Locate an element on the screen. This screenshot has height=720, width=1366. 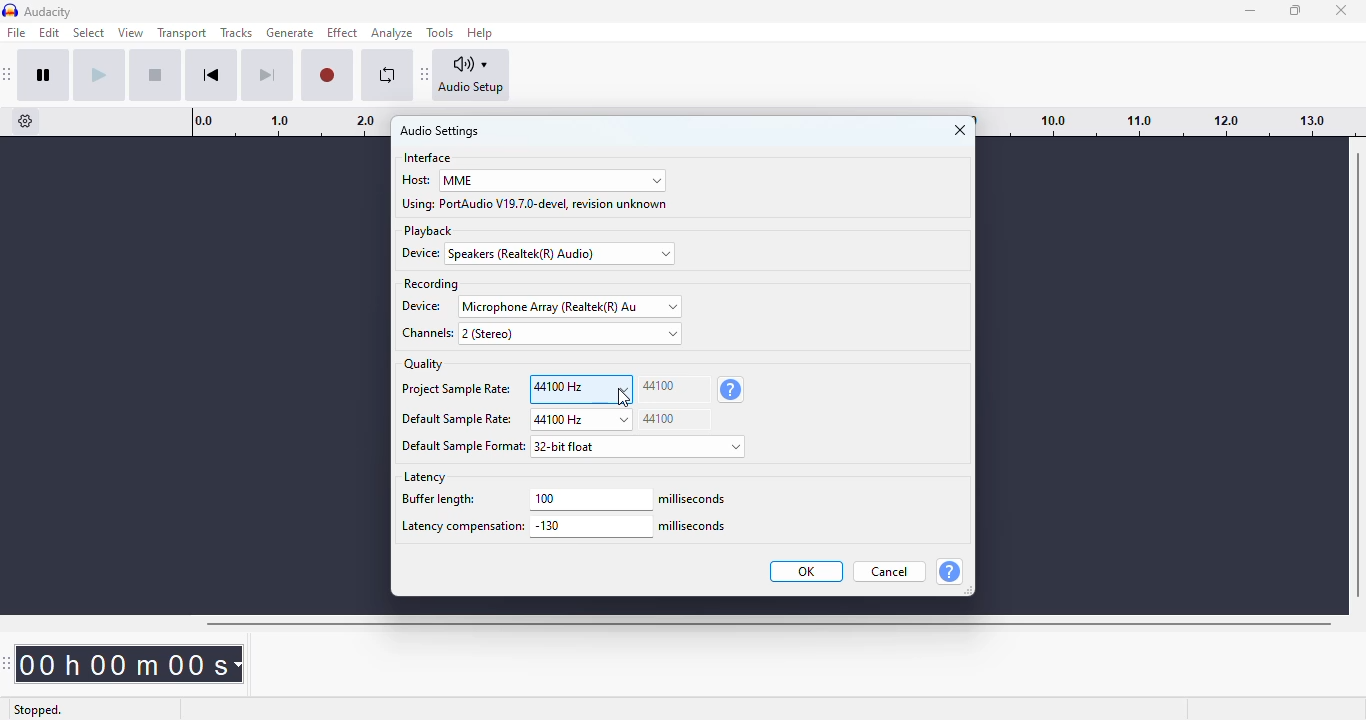
 is located at coordinates (464, 446).